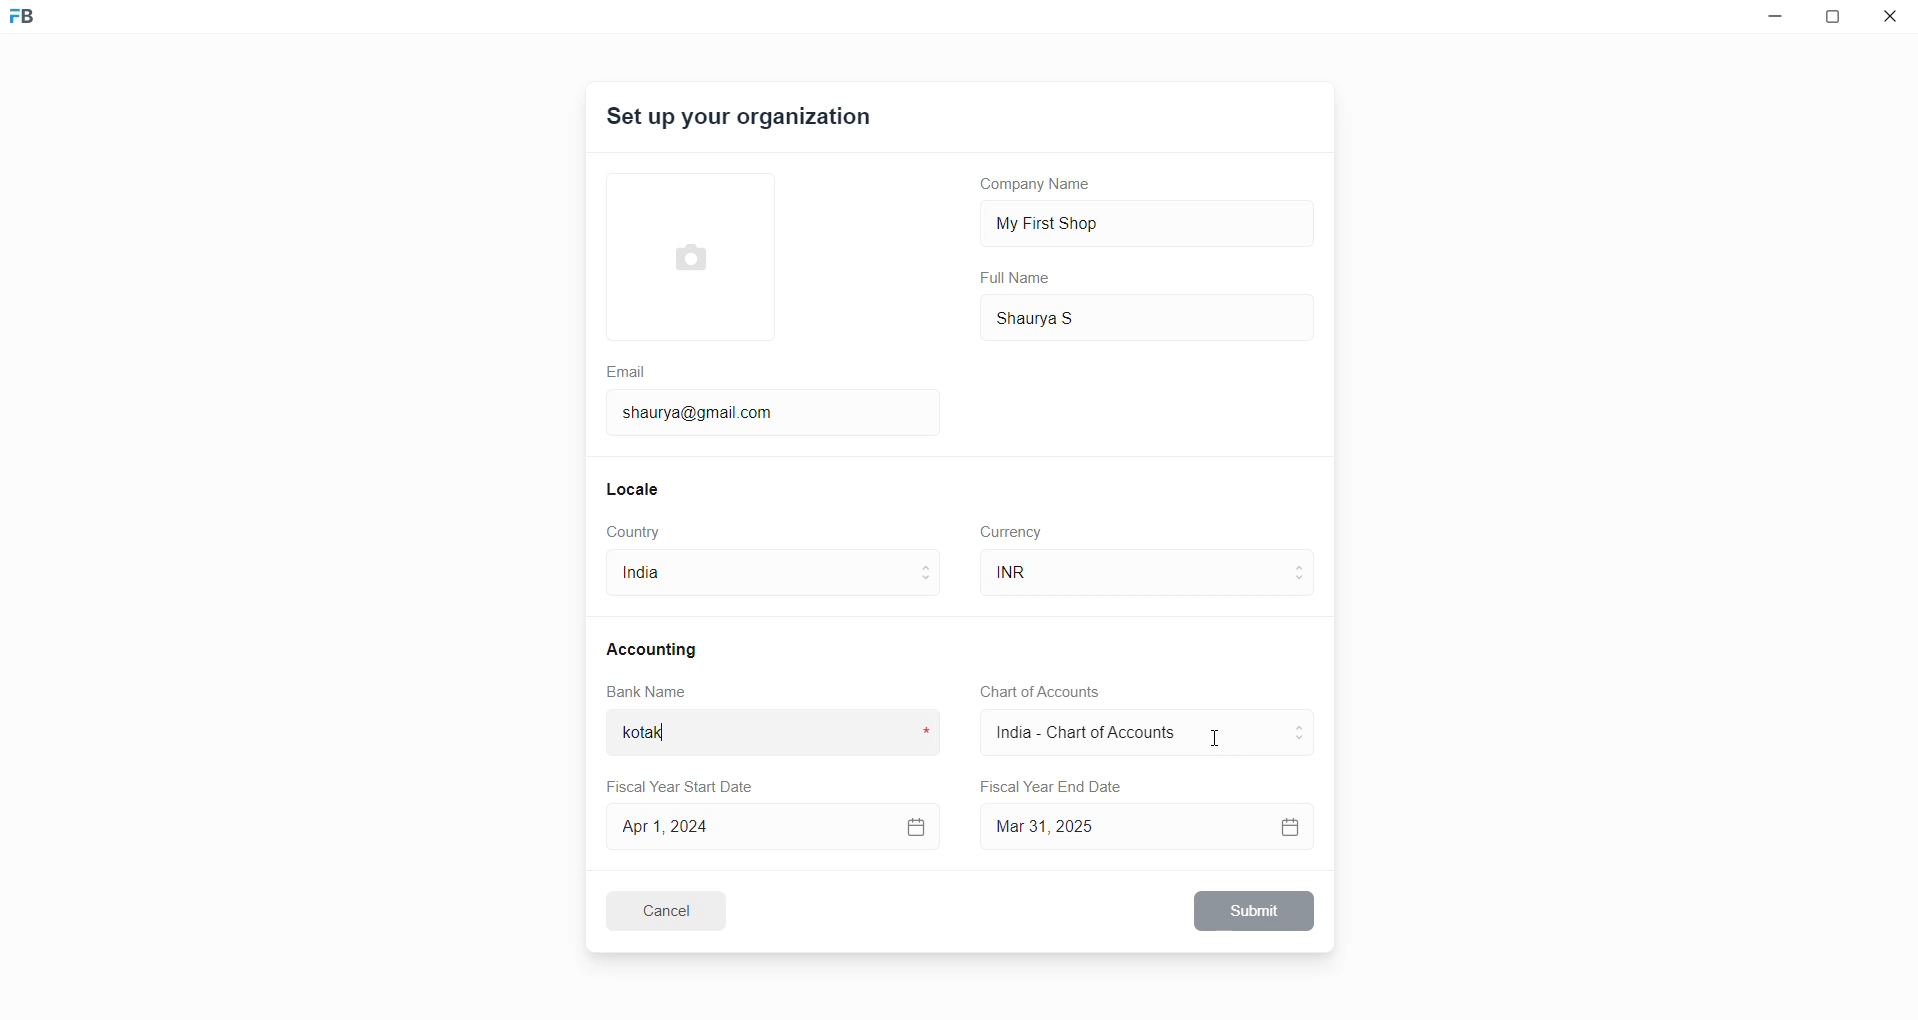  Describe the element at coordinates (1304, 564) in the screenshot. I see `move to above curreny` at that location.